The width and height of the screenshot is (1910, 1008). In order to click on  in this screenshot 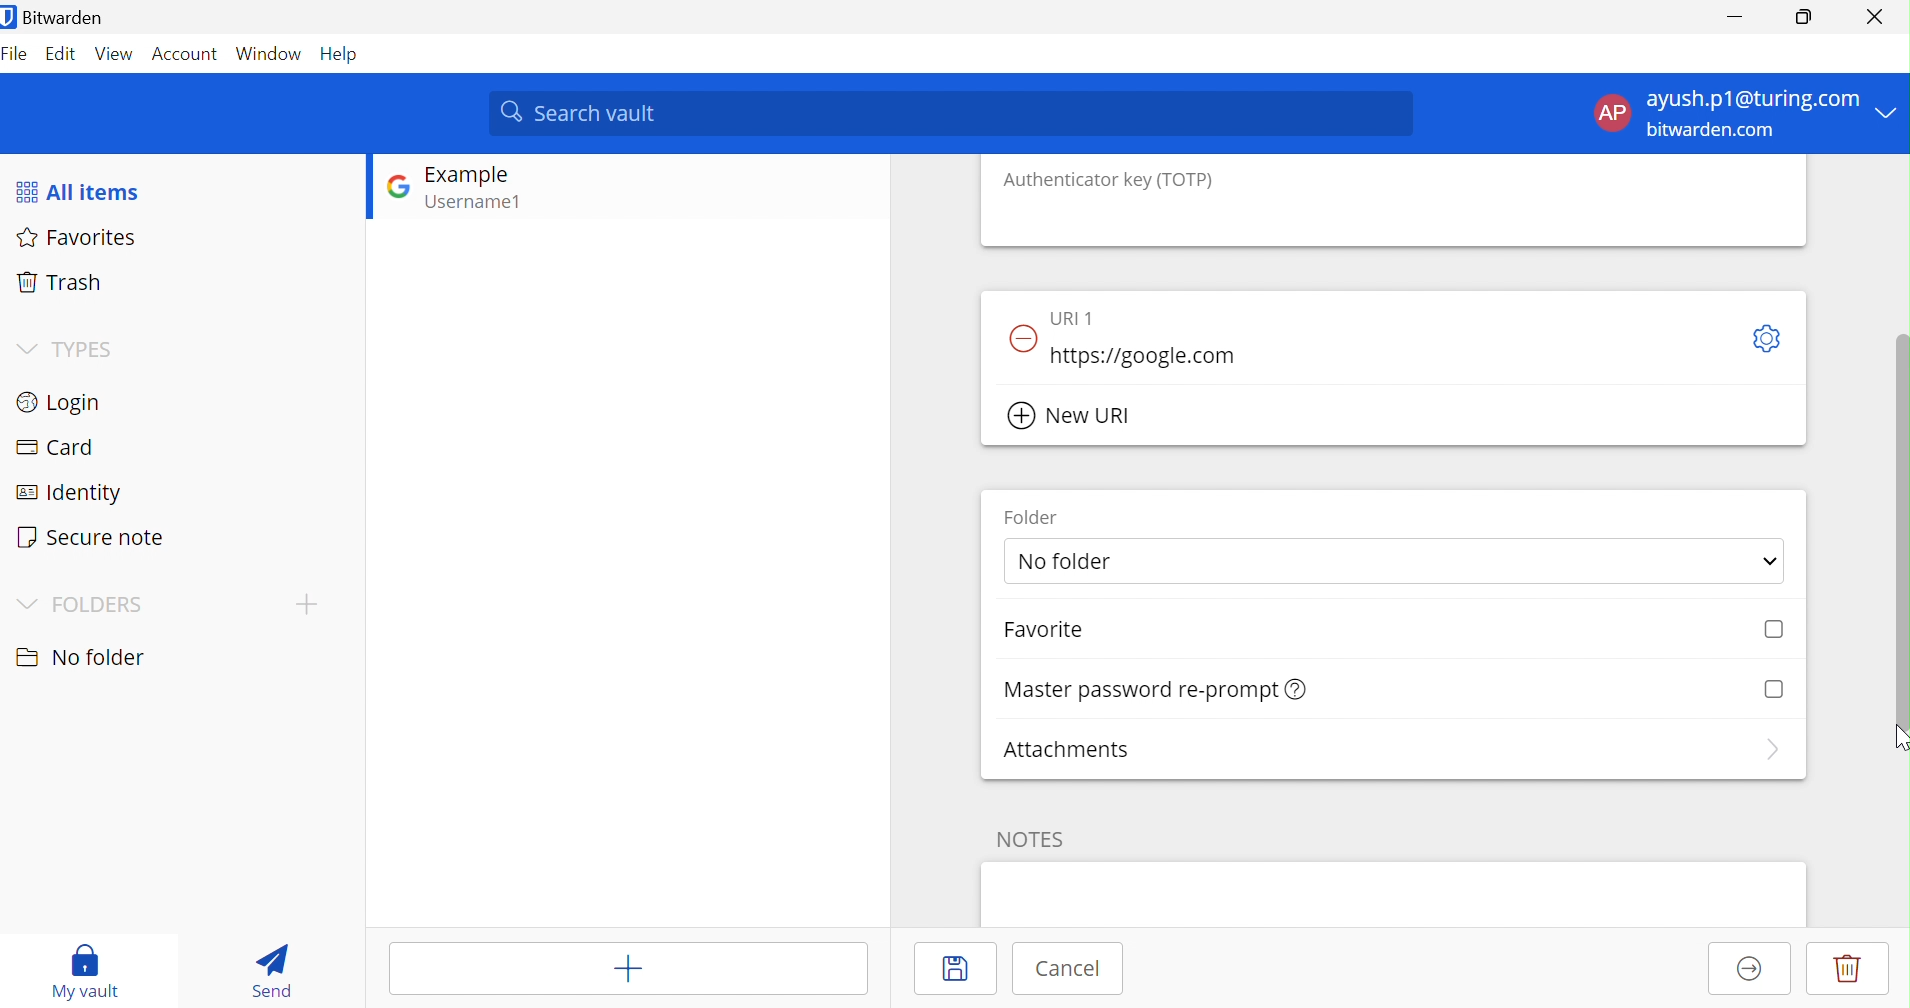, I will do `click(65, 282)`.